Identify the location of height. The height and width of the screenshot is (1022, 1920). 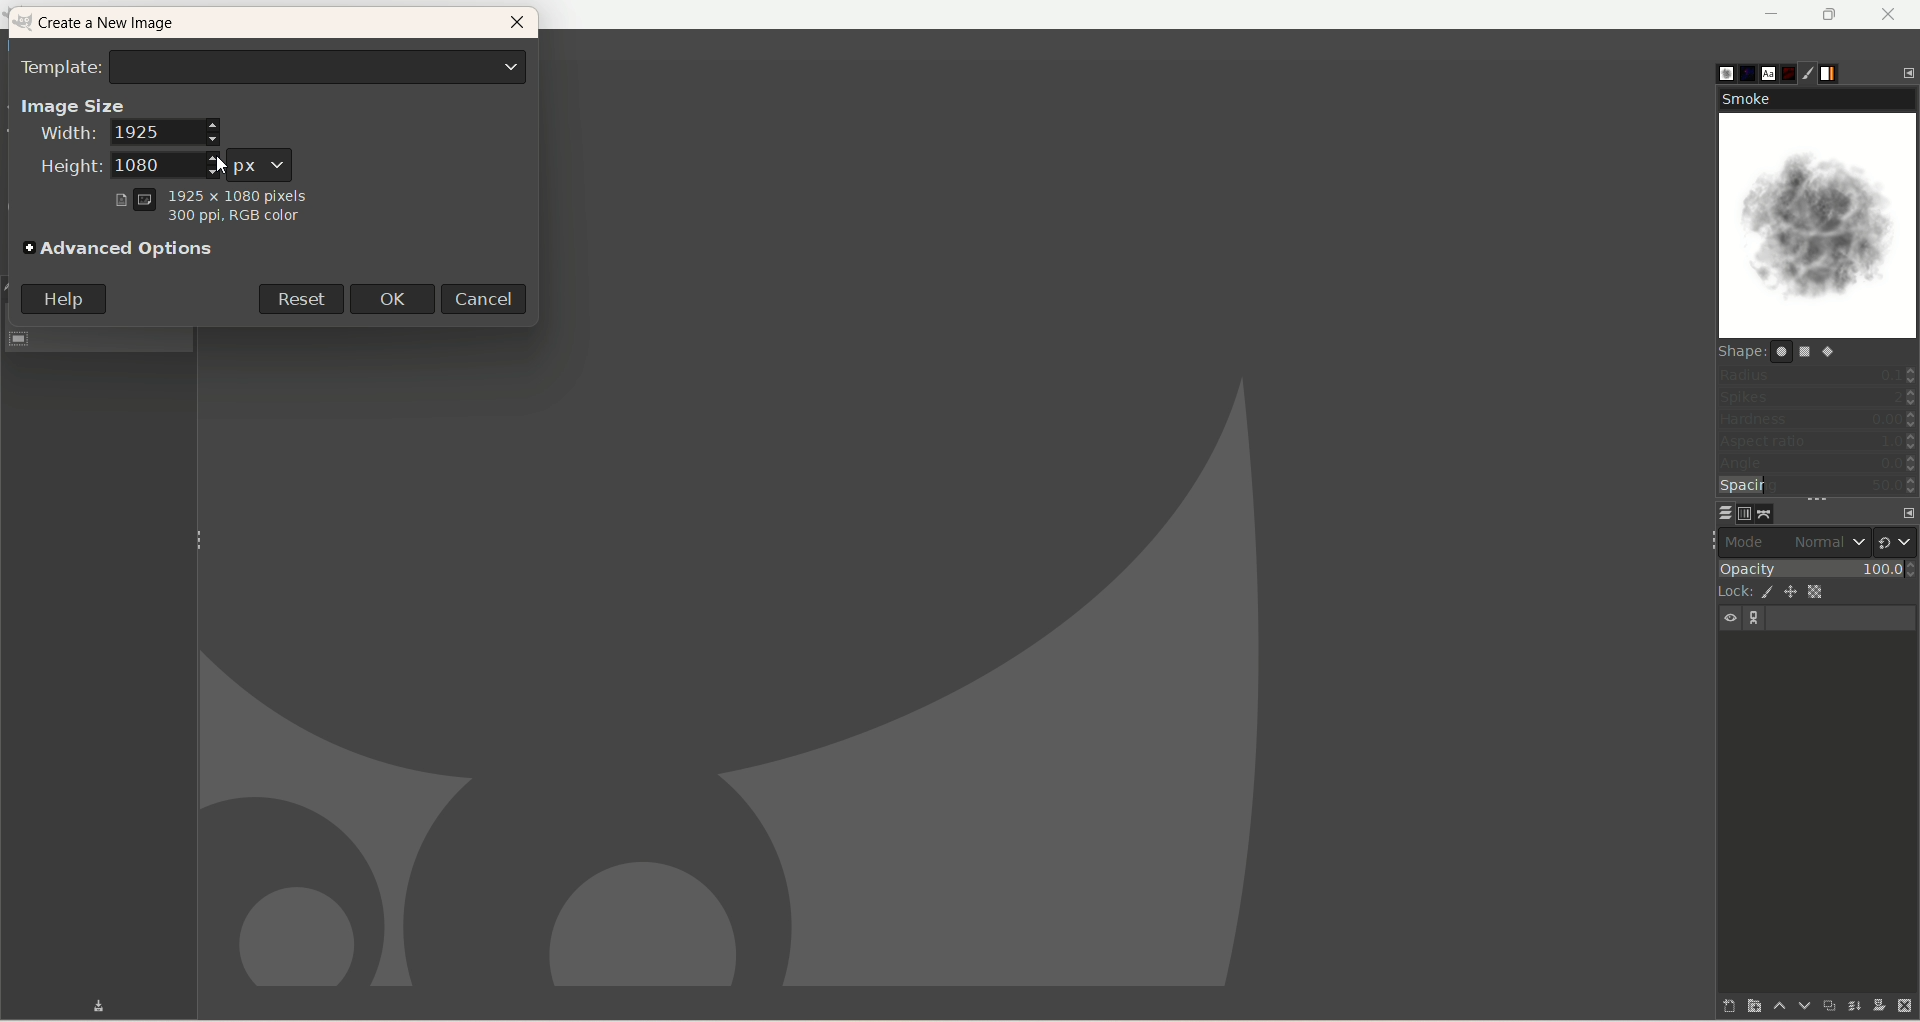
(105, 166).